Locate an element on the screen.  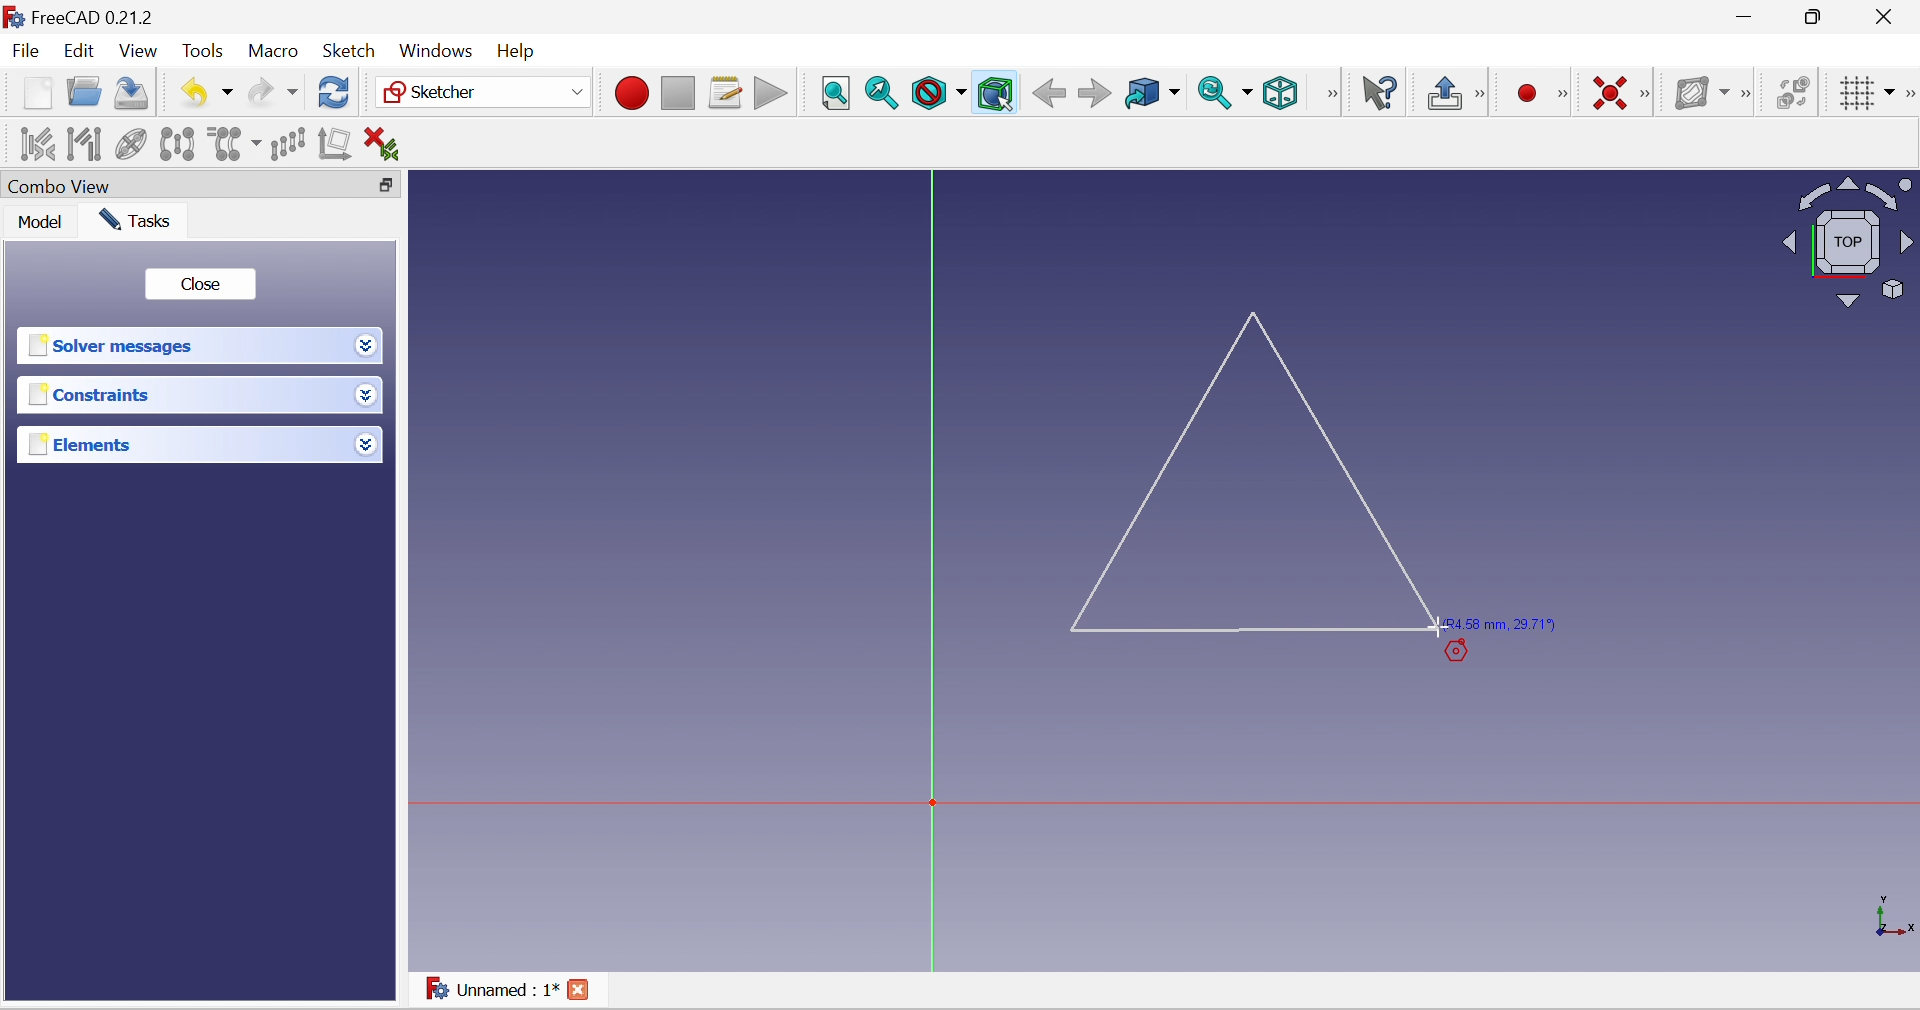
[Sketcher geometries] is located at coordinates (1564, 96).